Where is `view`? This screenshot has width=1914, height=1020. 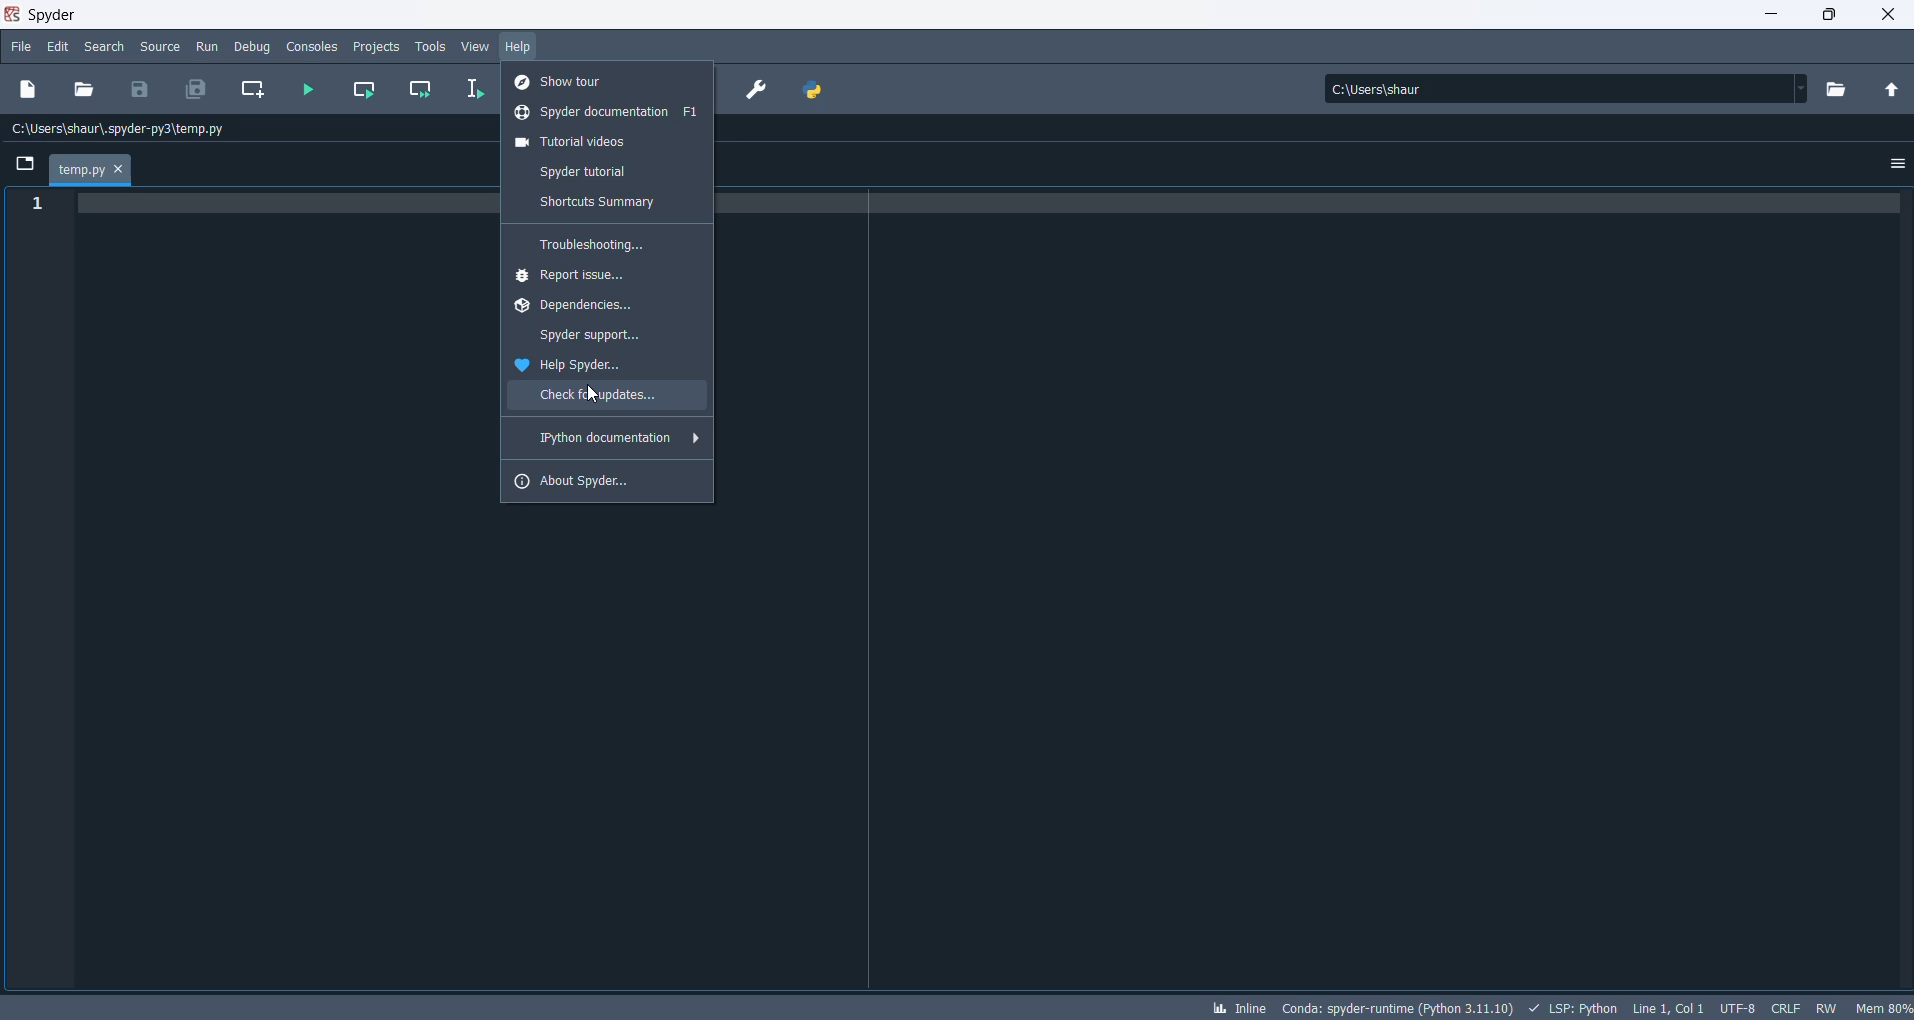
view is located at coordinates (477, 47).